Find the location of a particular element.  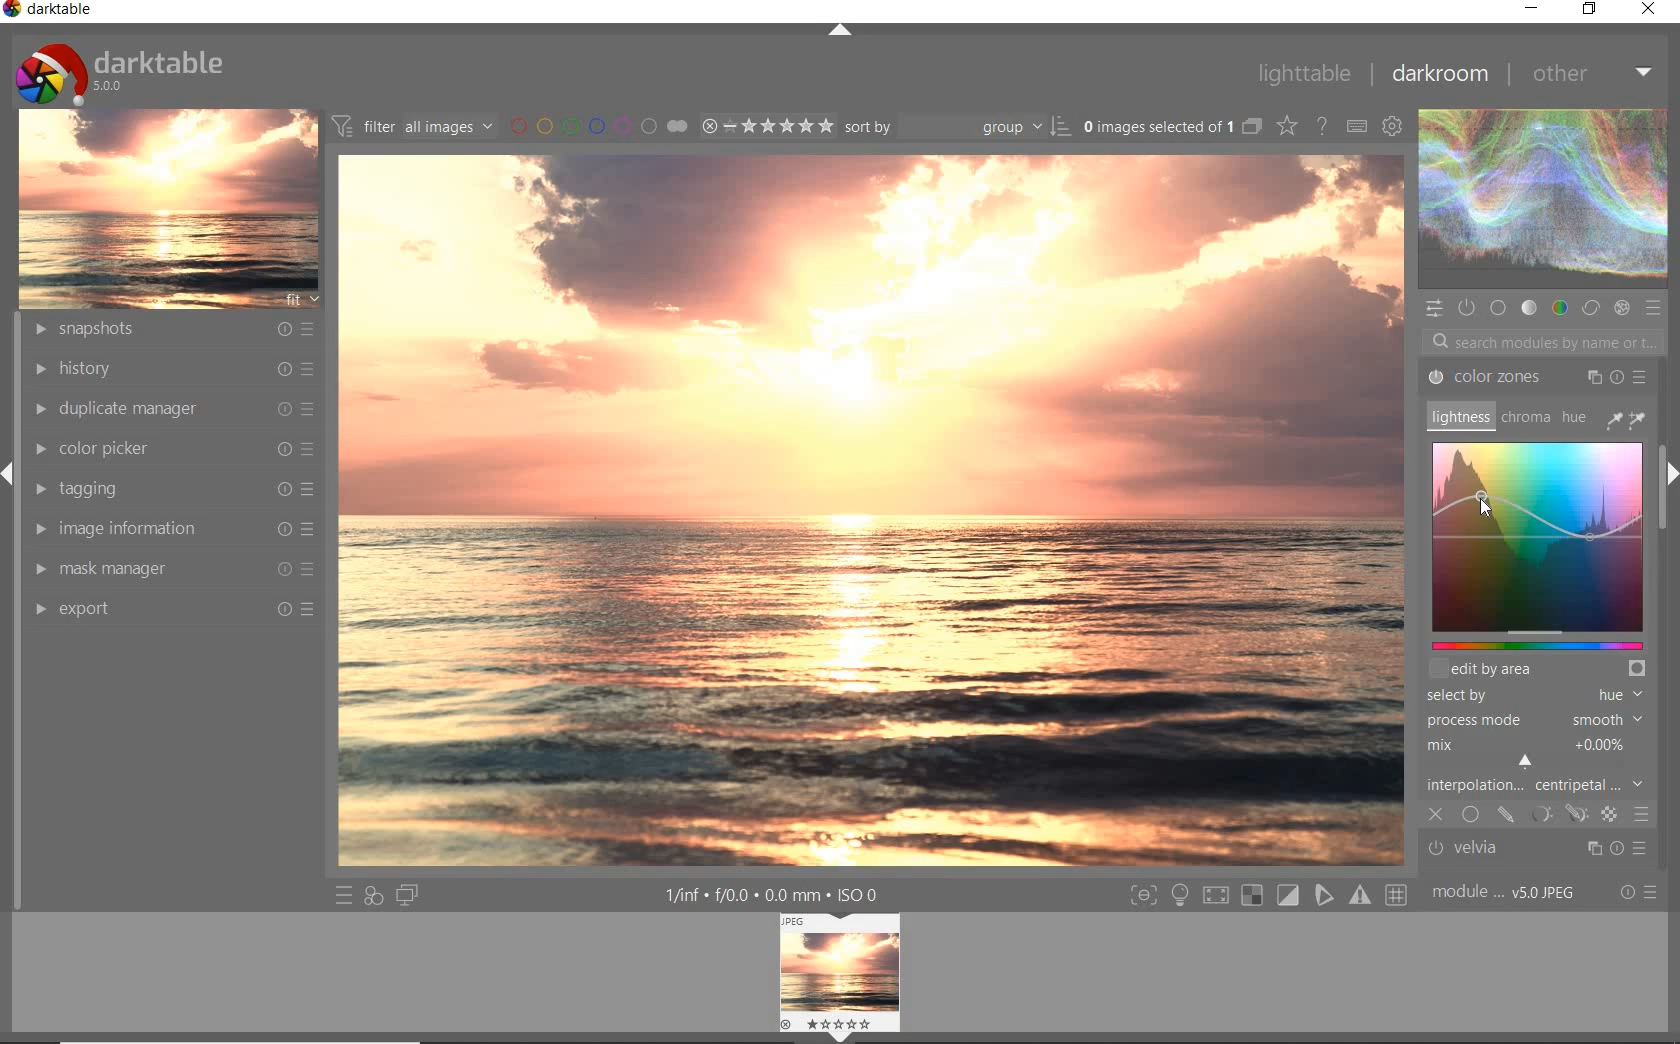

other is located at coordinates (1595, 78).